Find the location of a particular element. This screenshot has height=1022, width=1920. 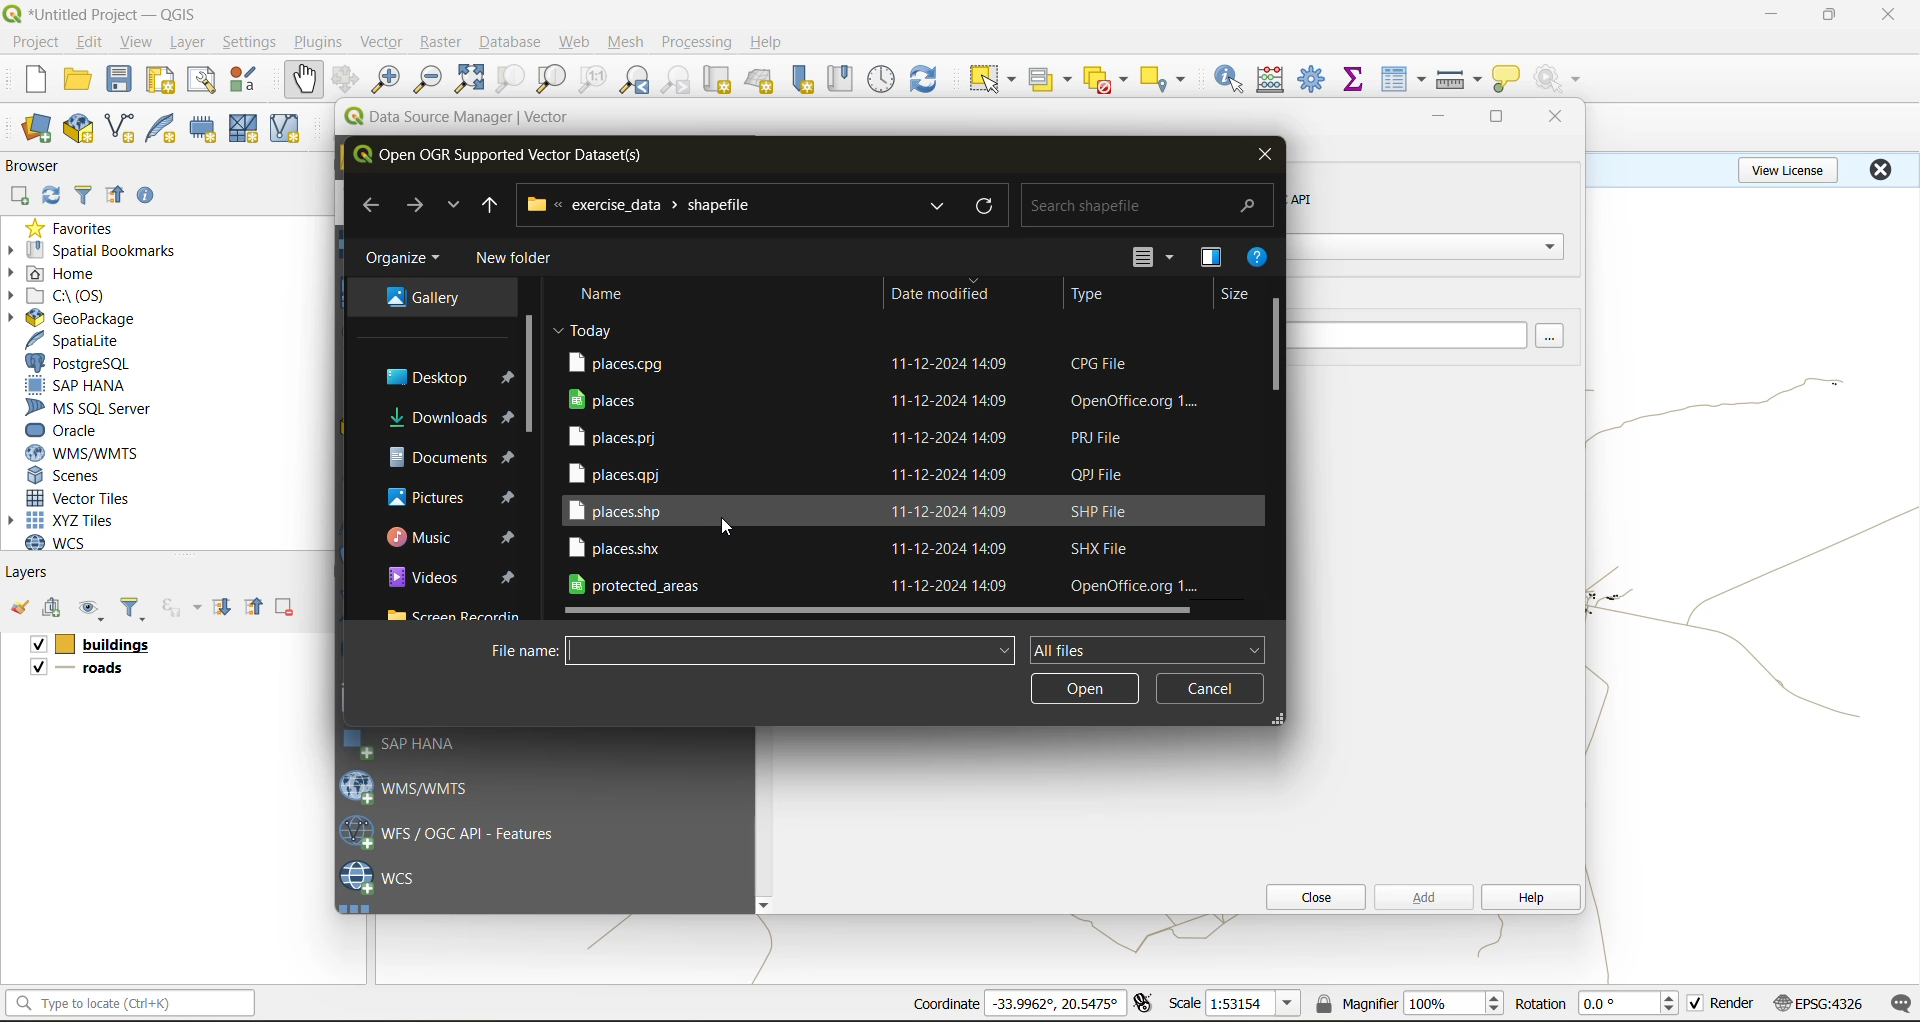

favorites is located at coordinates (78, 227).